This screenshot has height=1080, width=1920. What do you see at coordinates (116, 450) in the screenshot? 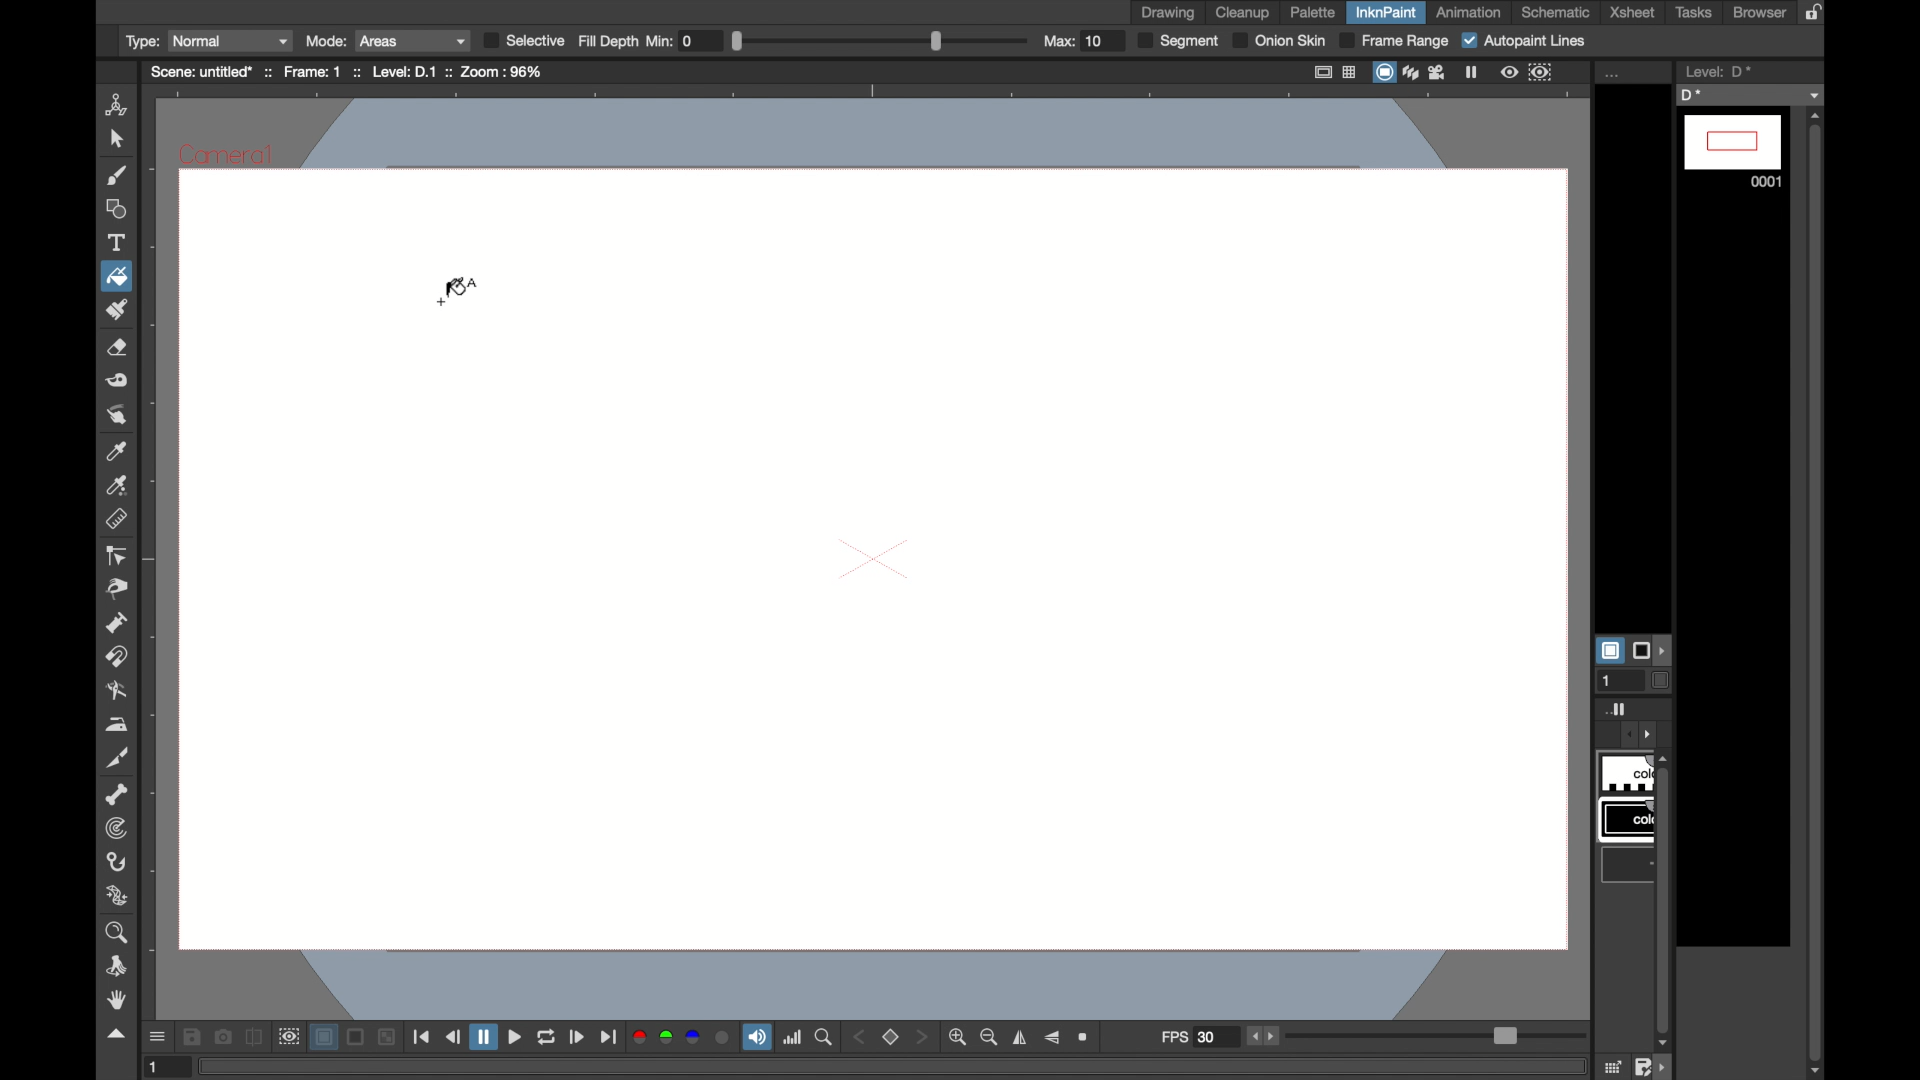
I see `color picker tool` at bounding box center [116, 450].